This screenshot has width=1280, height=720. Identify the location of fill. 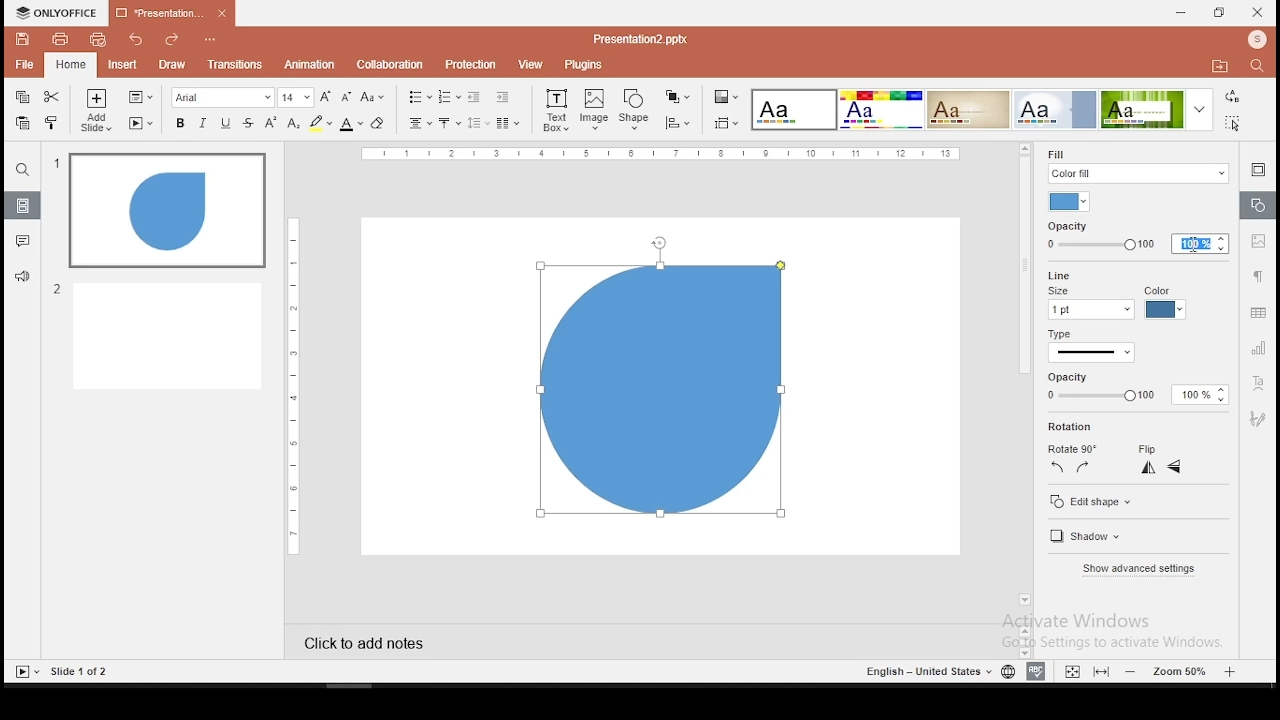
(1137, 164).